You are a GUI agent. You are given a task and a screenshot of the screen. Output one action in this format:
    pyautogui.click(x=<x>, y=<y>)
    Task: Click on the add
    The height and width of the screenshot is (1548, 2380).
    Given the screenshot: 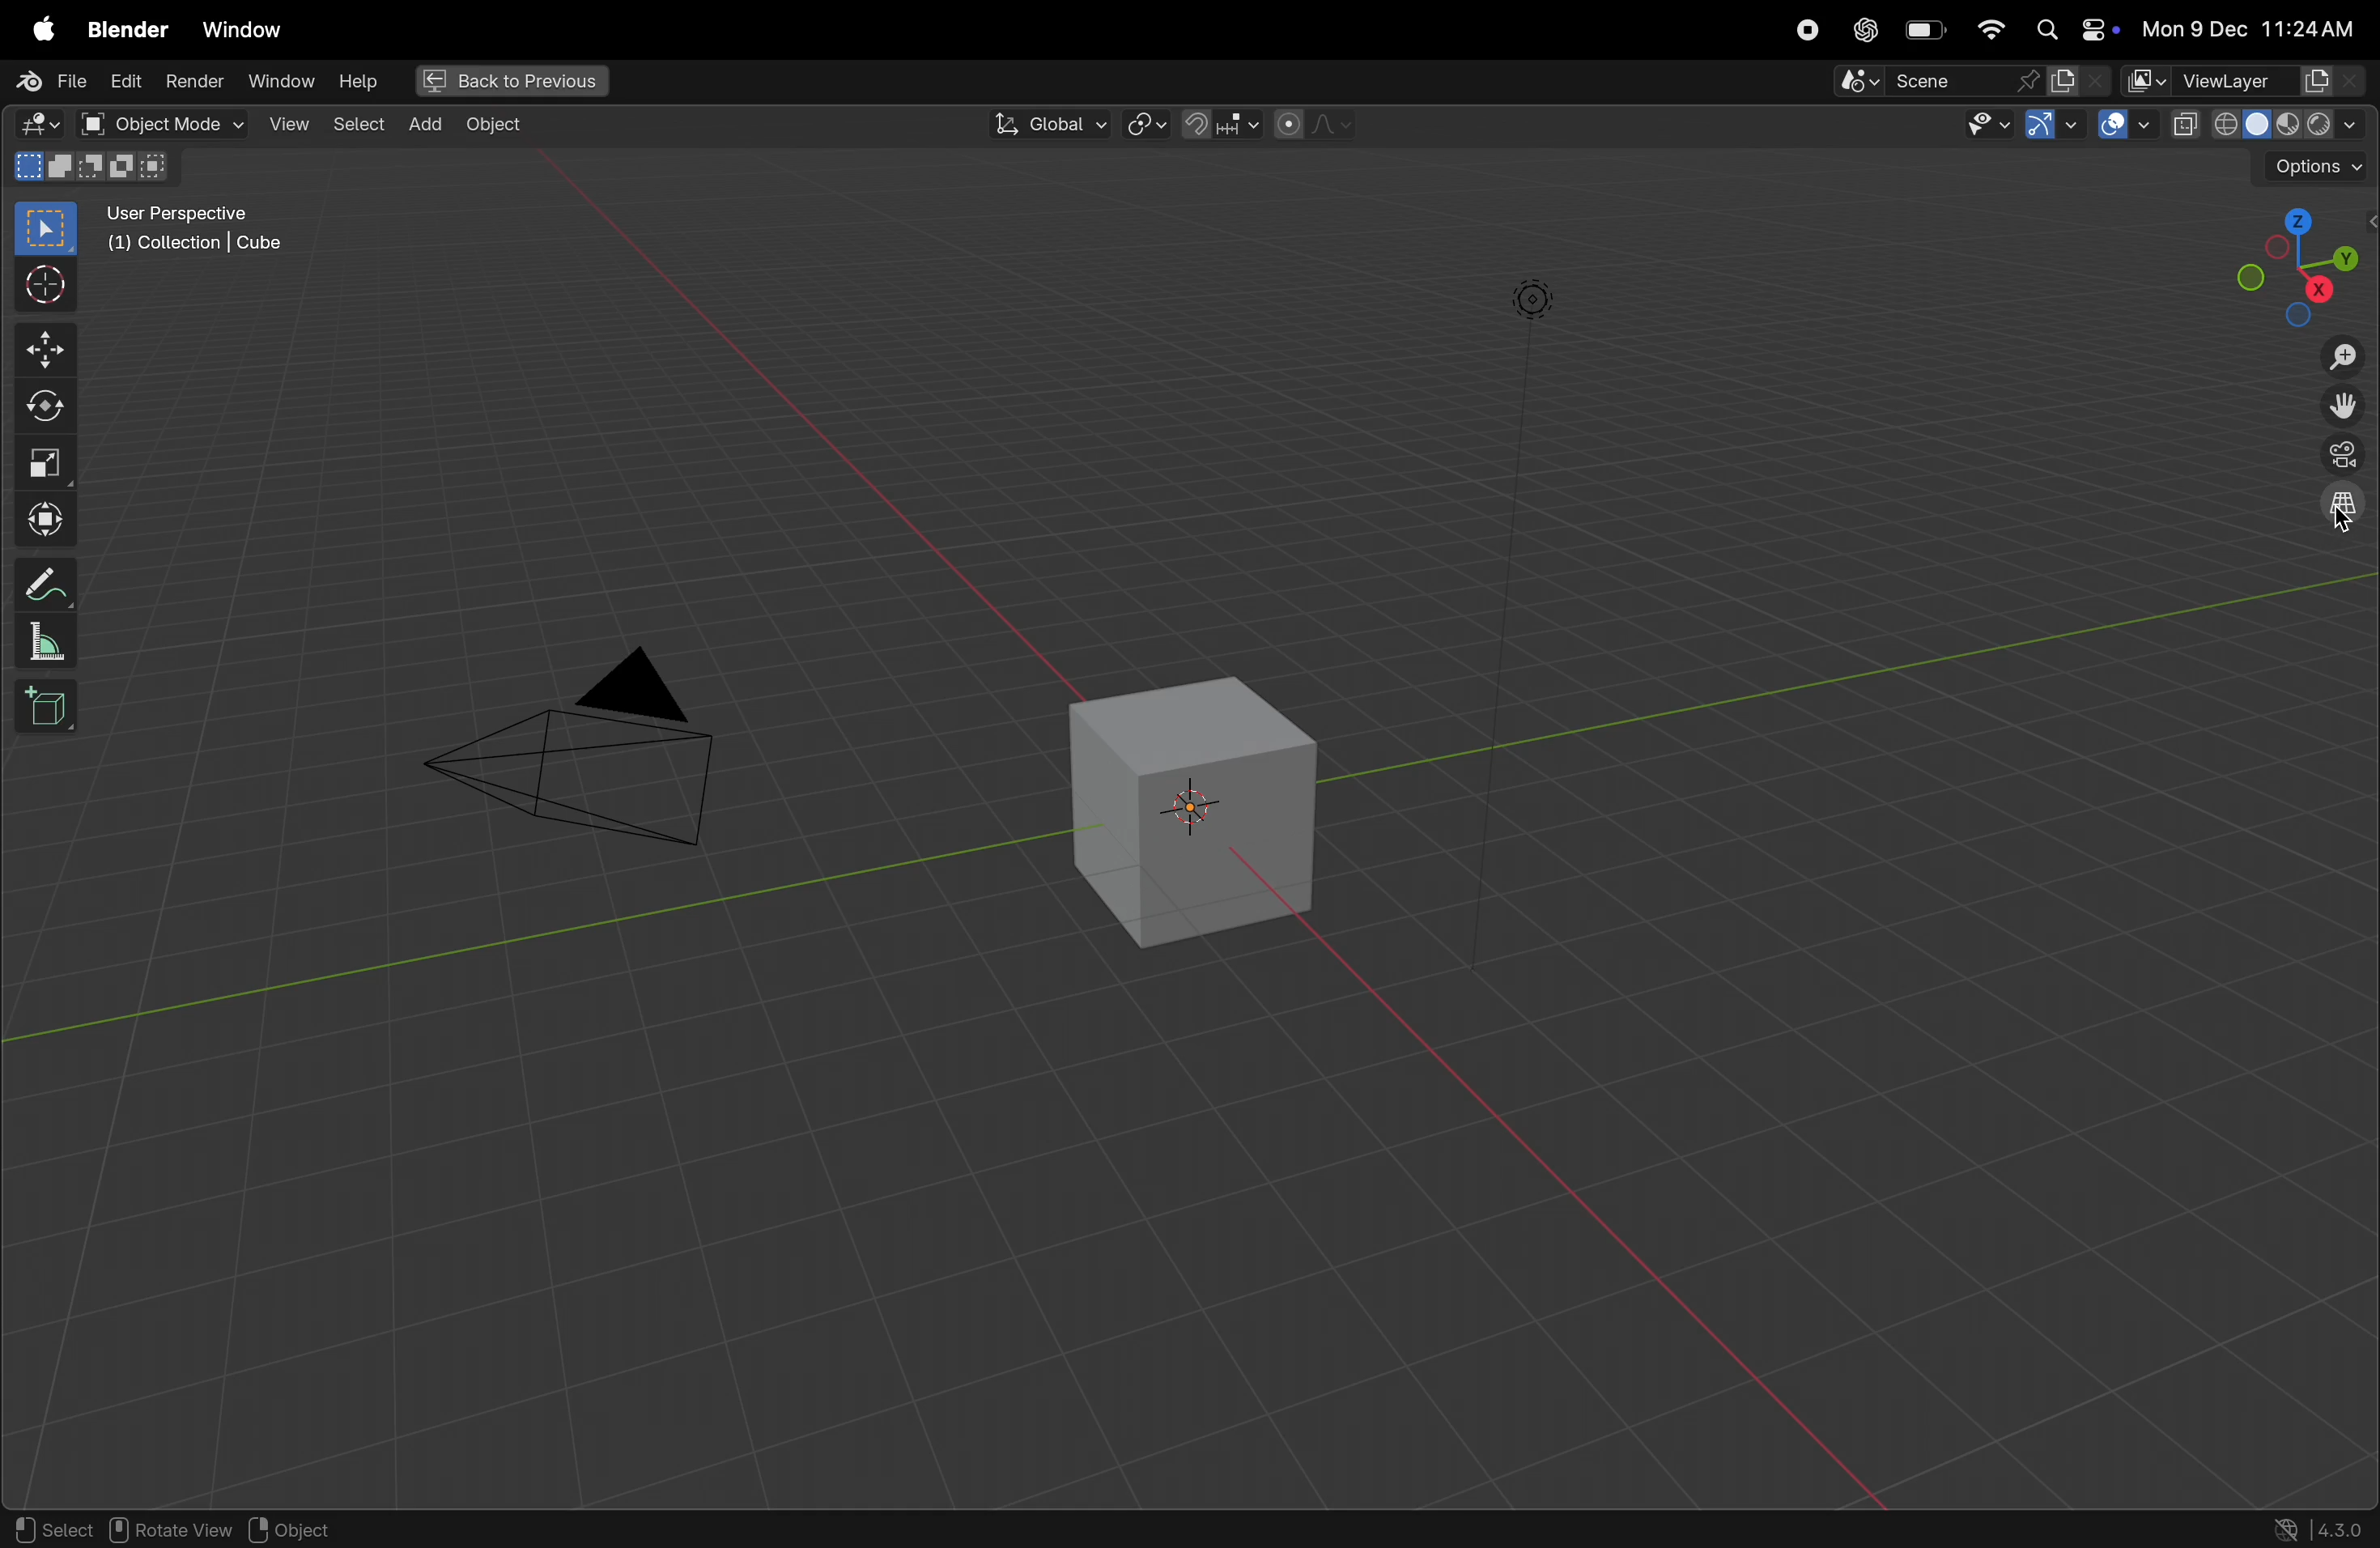 What is the action you would take?
    pyautogui.click(x=420, y=127)
    